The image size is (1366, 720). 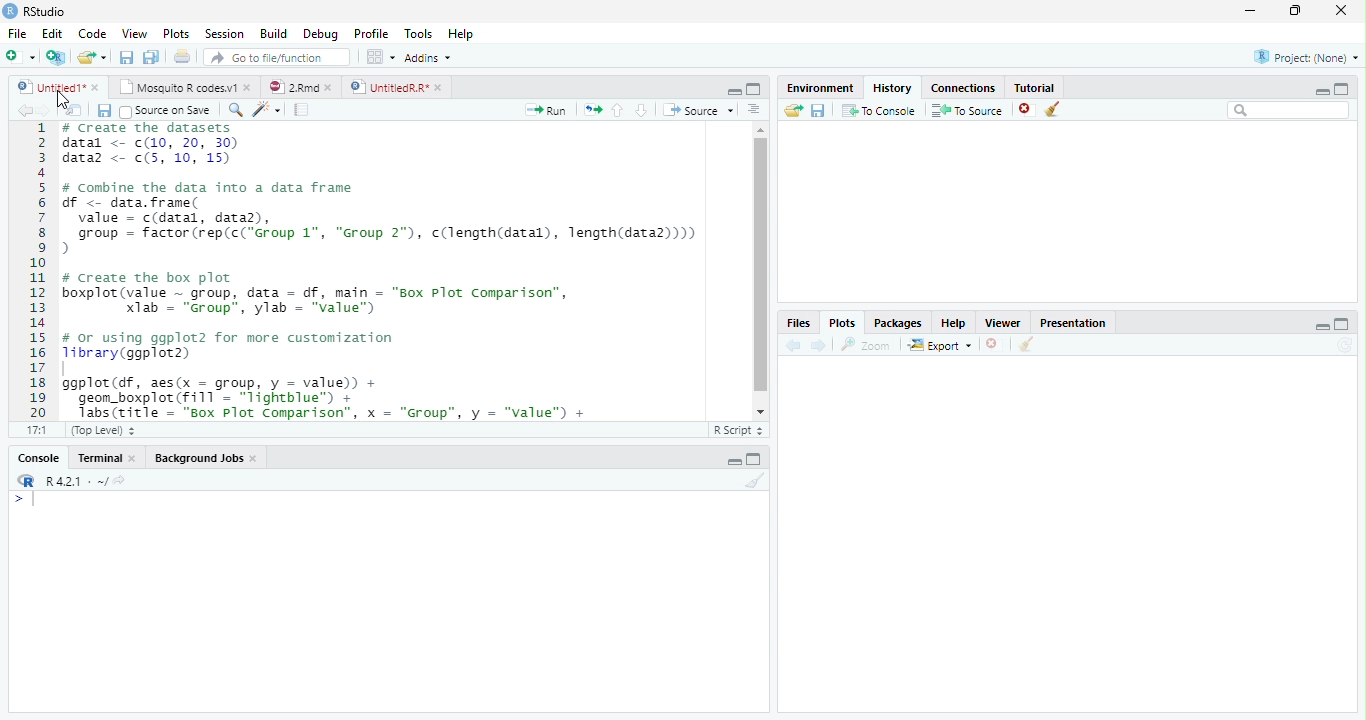 What do you see at coordinates (168, 111) in the screenshot?
I see `Source on Save` at bounding box center [168, 111].